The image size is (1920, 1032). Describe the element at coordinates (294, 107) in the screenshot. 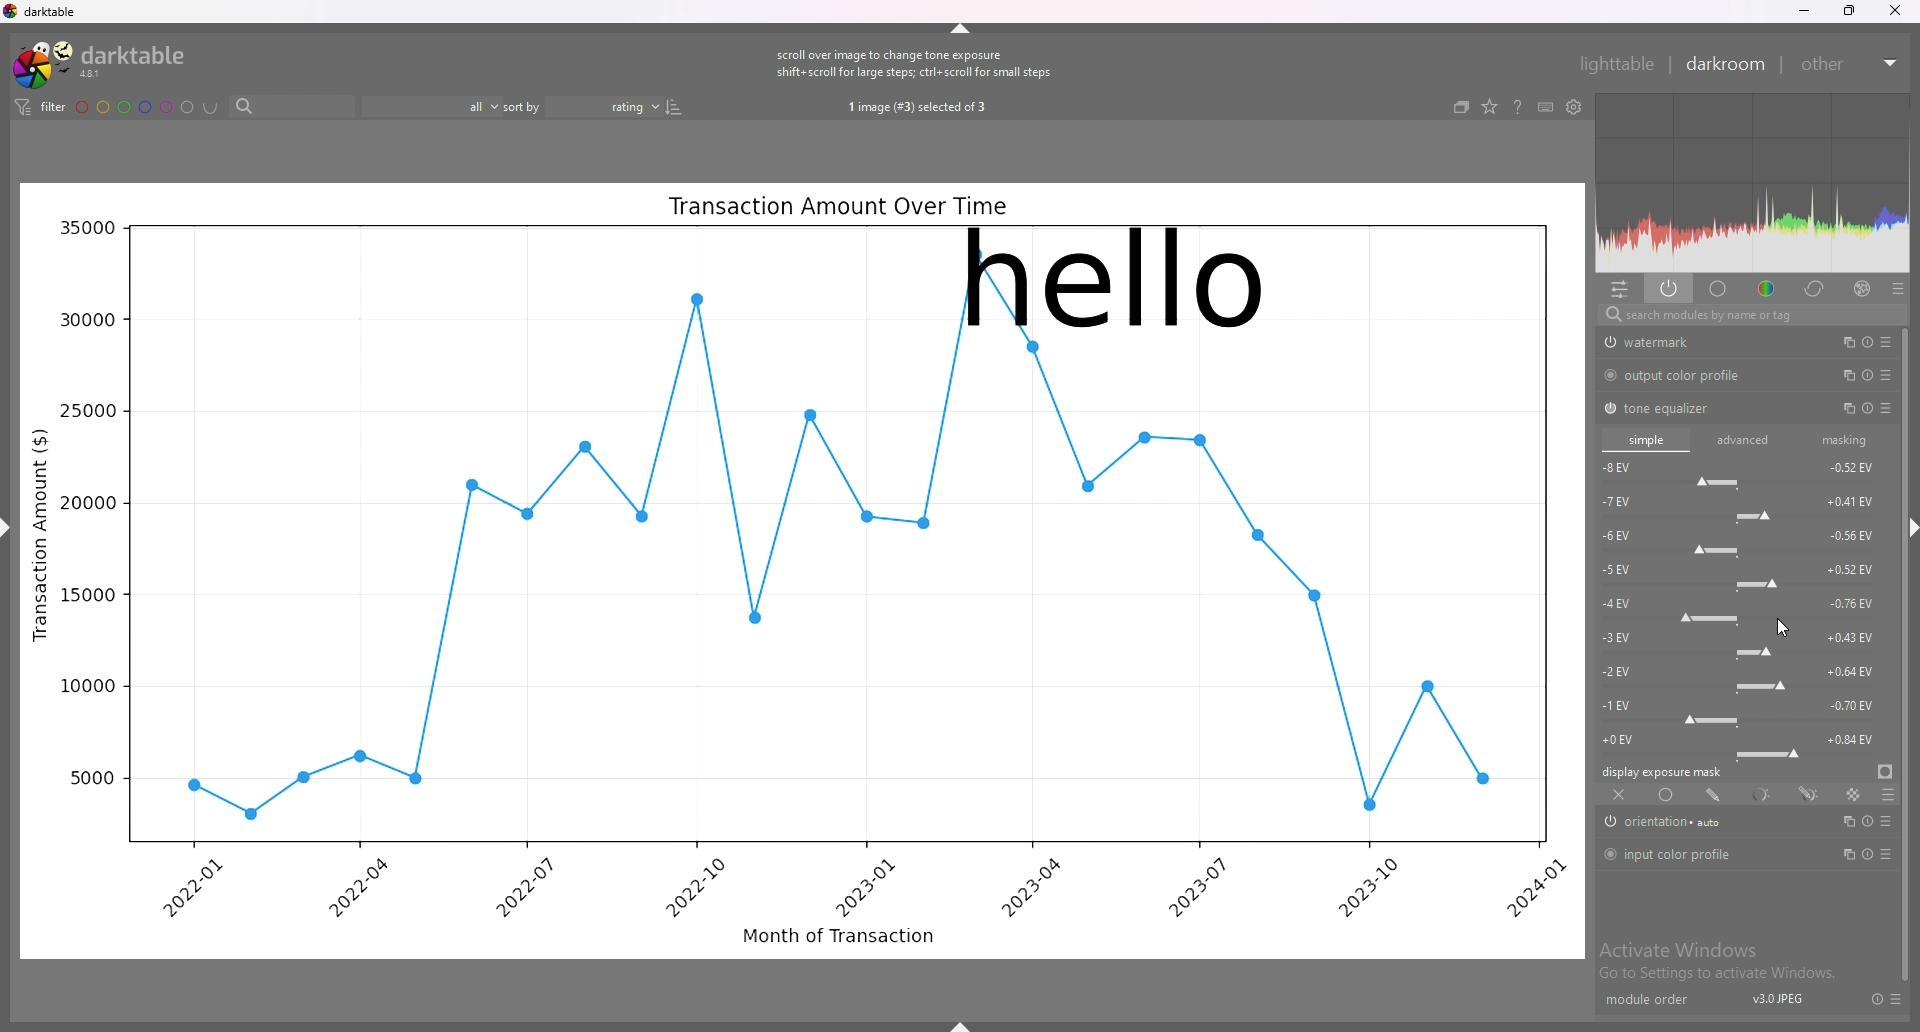

I see `search bar` at that location.